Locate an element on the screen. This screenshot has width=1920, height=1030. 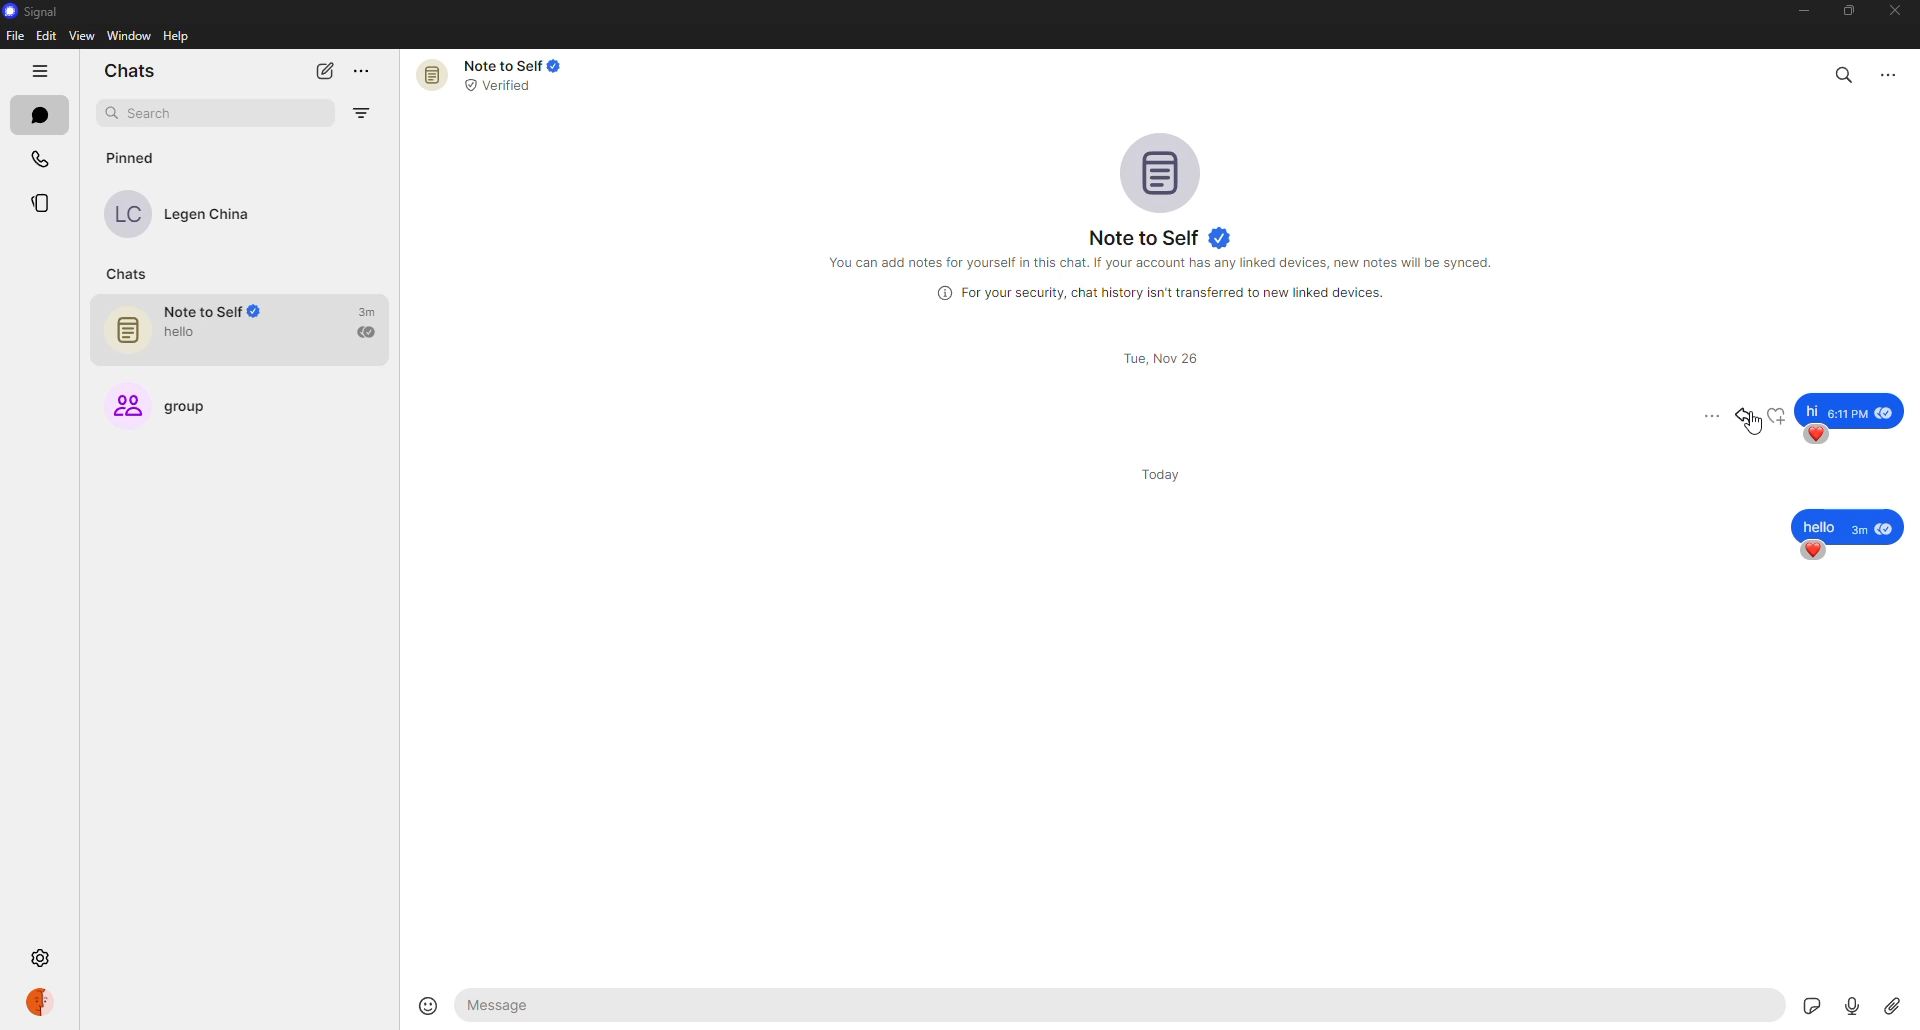
note to self is located at coordinates (1161, 234).